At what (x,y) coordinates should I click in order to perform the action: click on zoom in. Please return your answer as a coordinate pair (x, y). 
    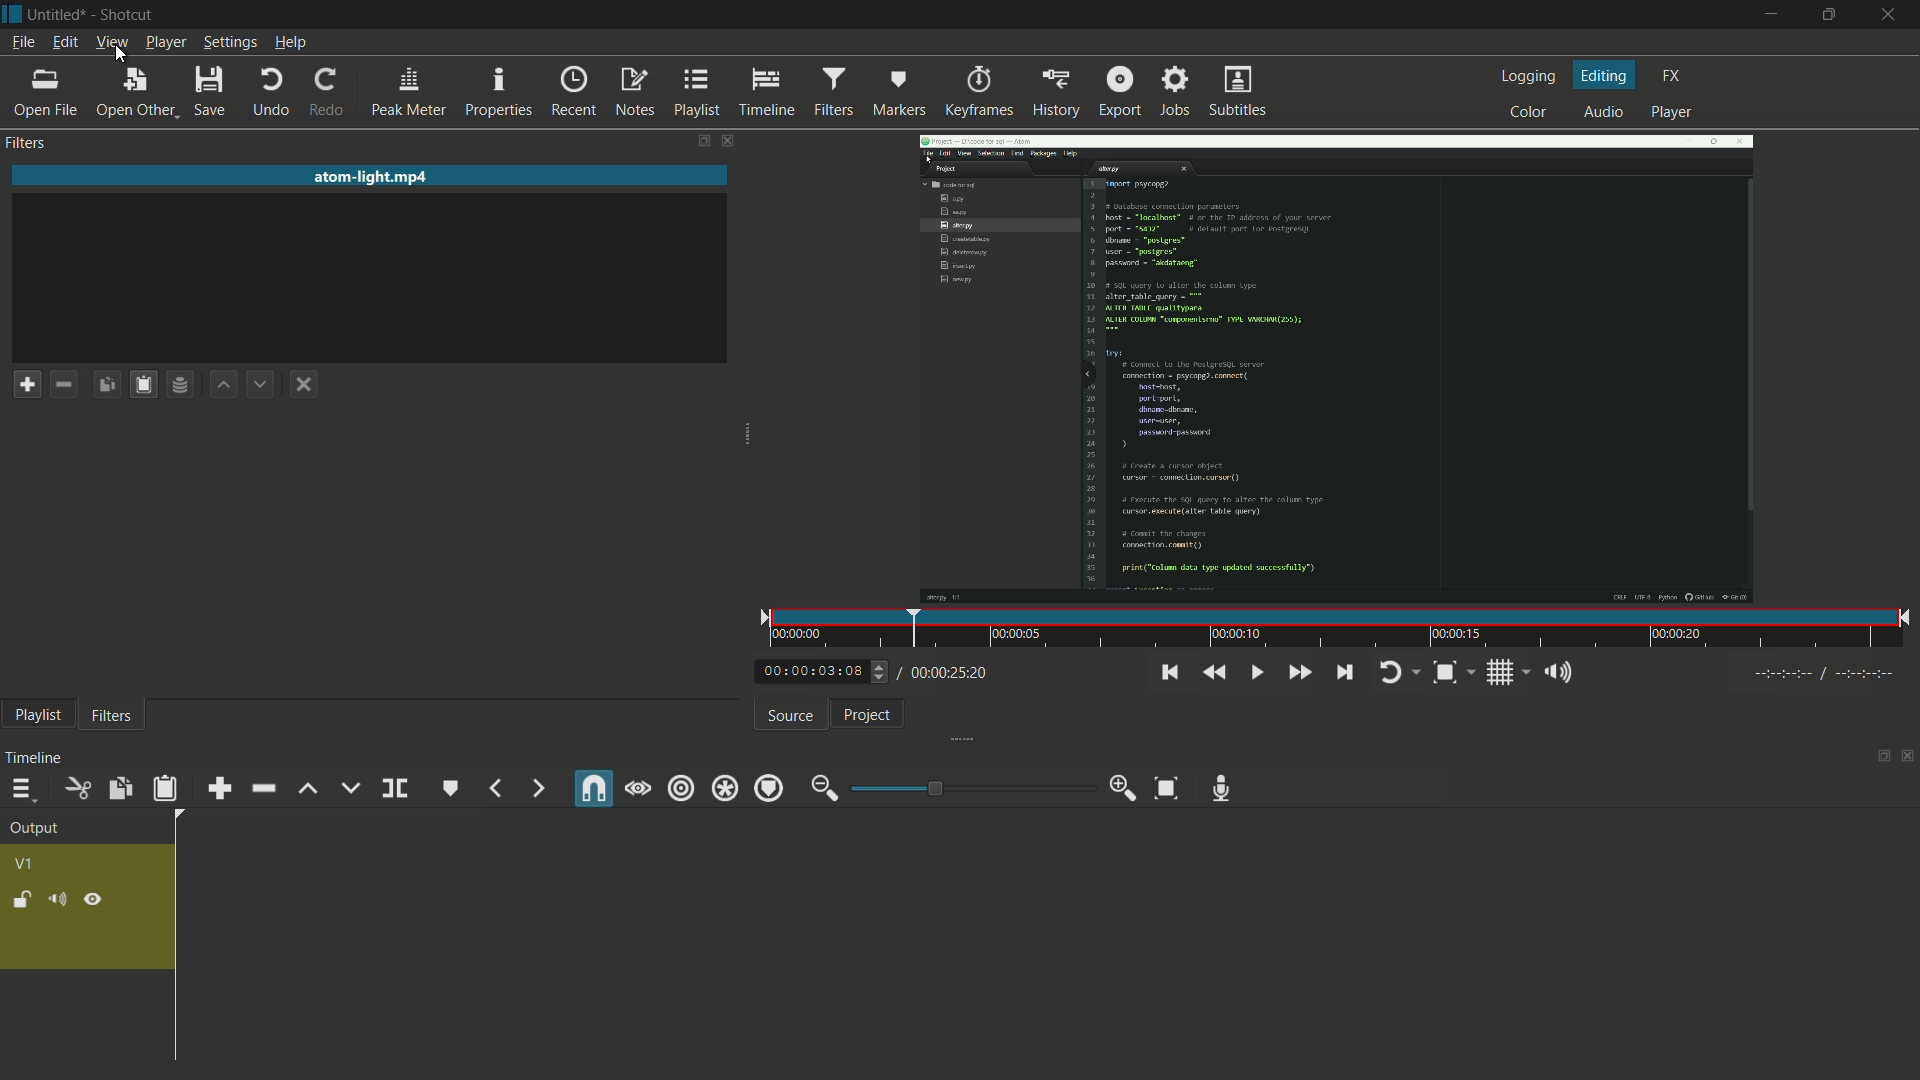
    Looking at the image, I should click on (1119, 788).